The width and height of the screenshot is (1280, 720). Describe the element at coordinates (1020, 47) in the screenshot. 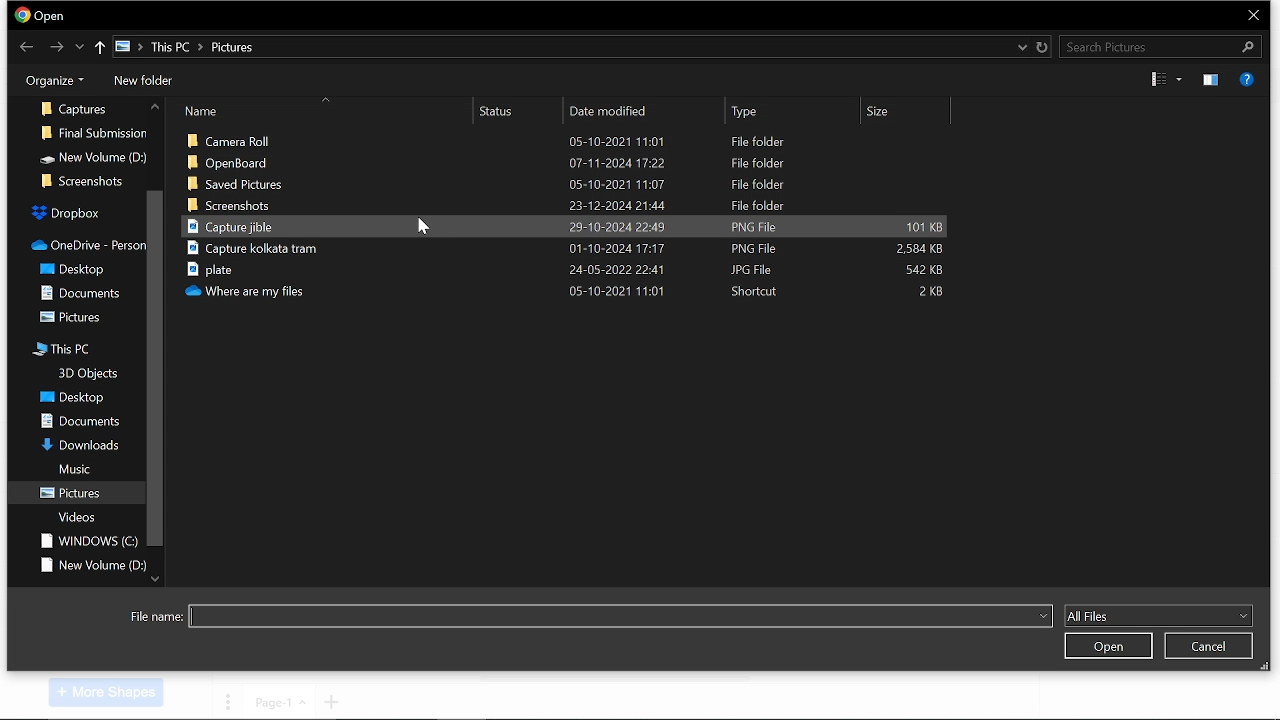

I see `recent location` at that location.